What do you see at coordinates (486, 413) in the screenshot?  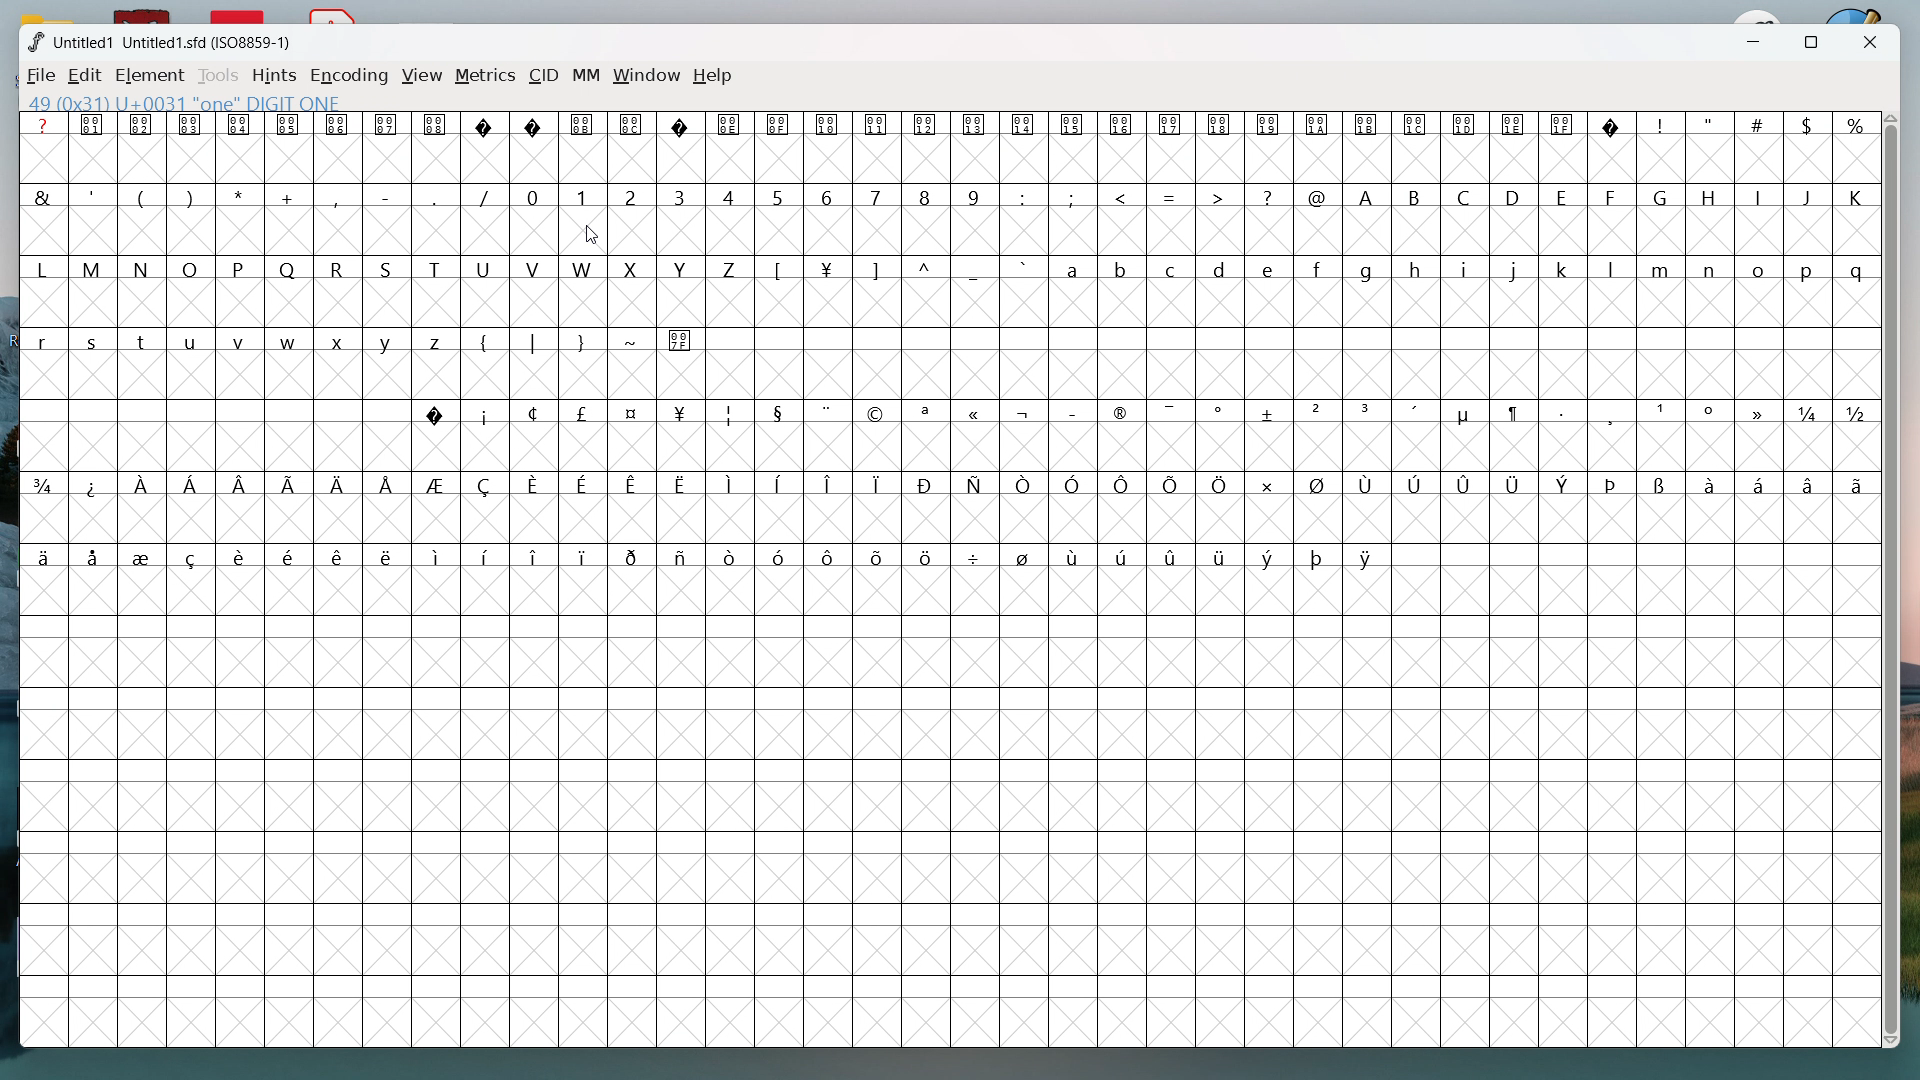 I see `symbol` at bounding box center [486, 413].